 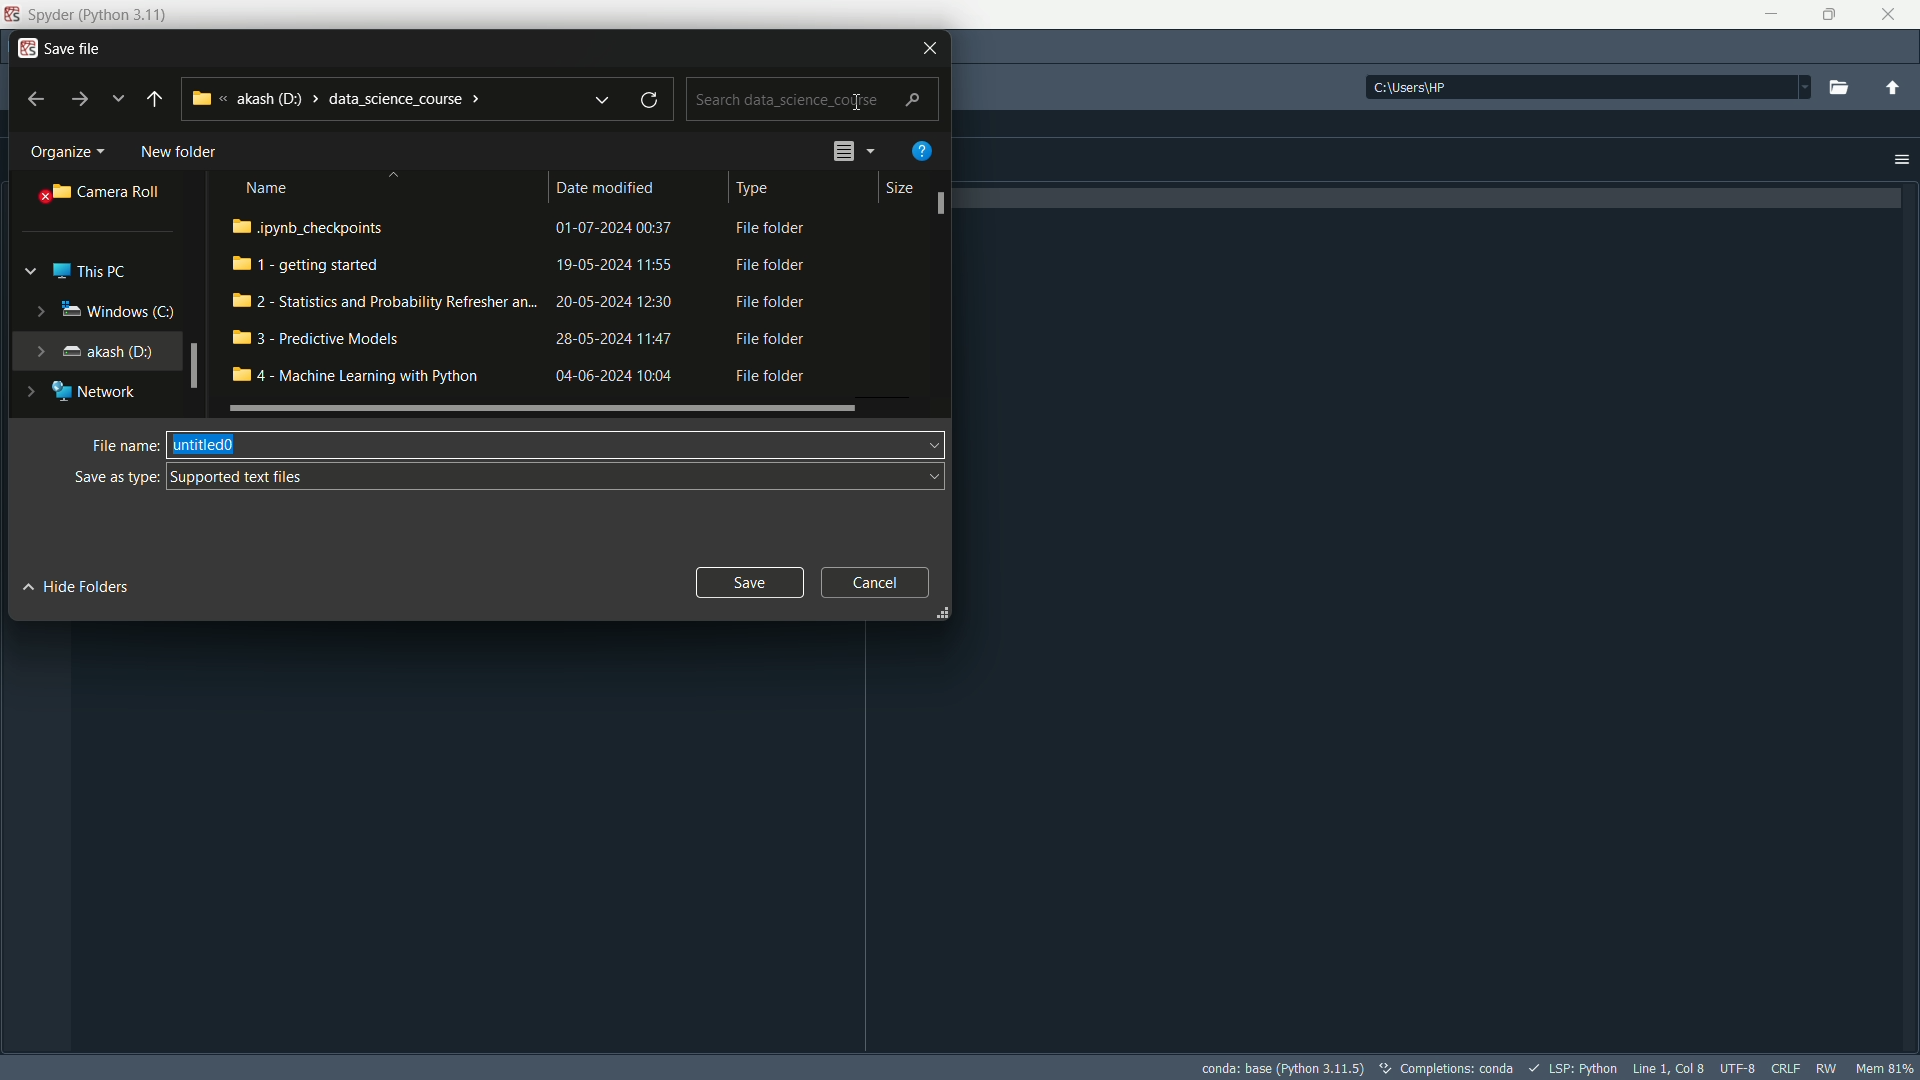 I want to click on cursor, so click(x=854, y=101).